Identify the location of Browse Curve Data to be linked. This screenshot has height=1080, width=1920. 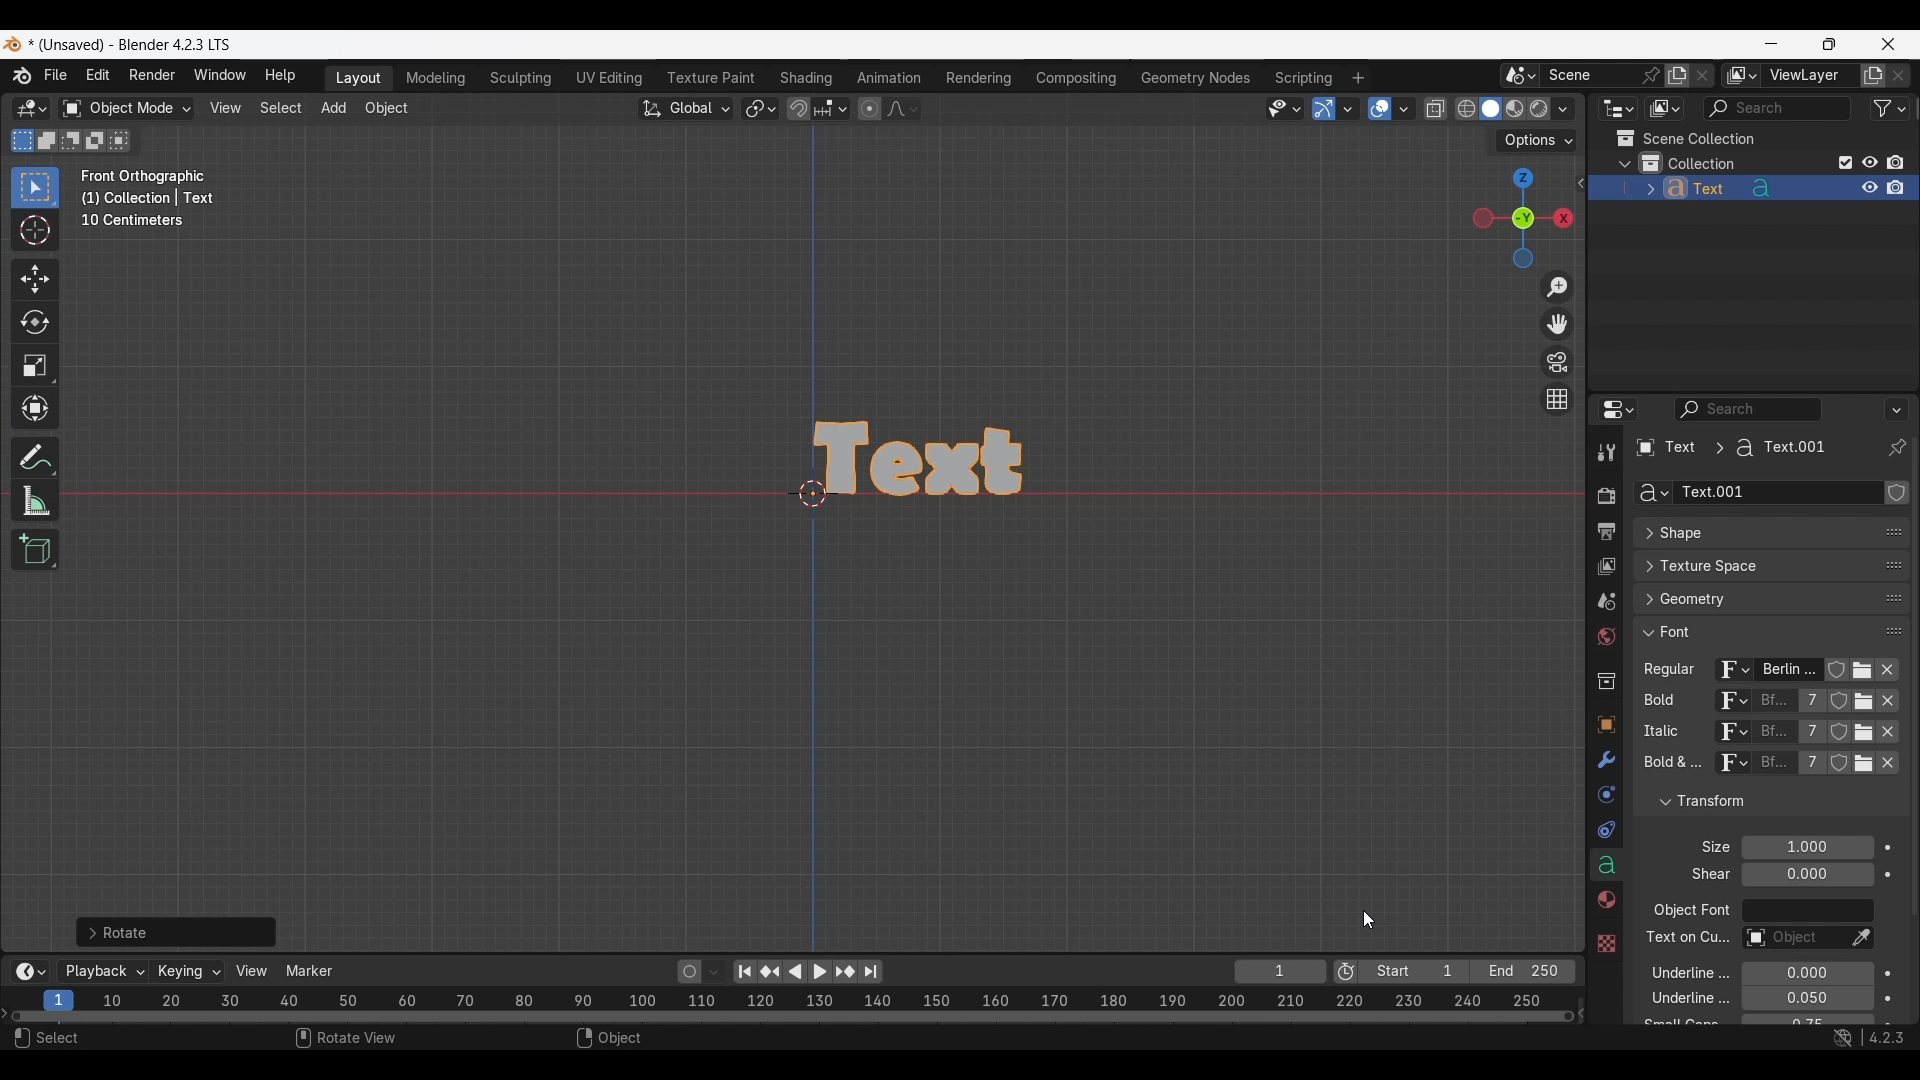
(1653, 493).